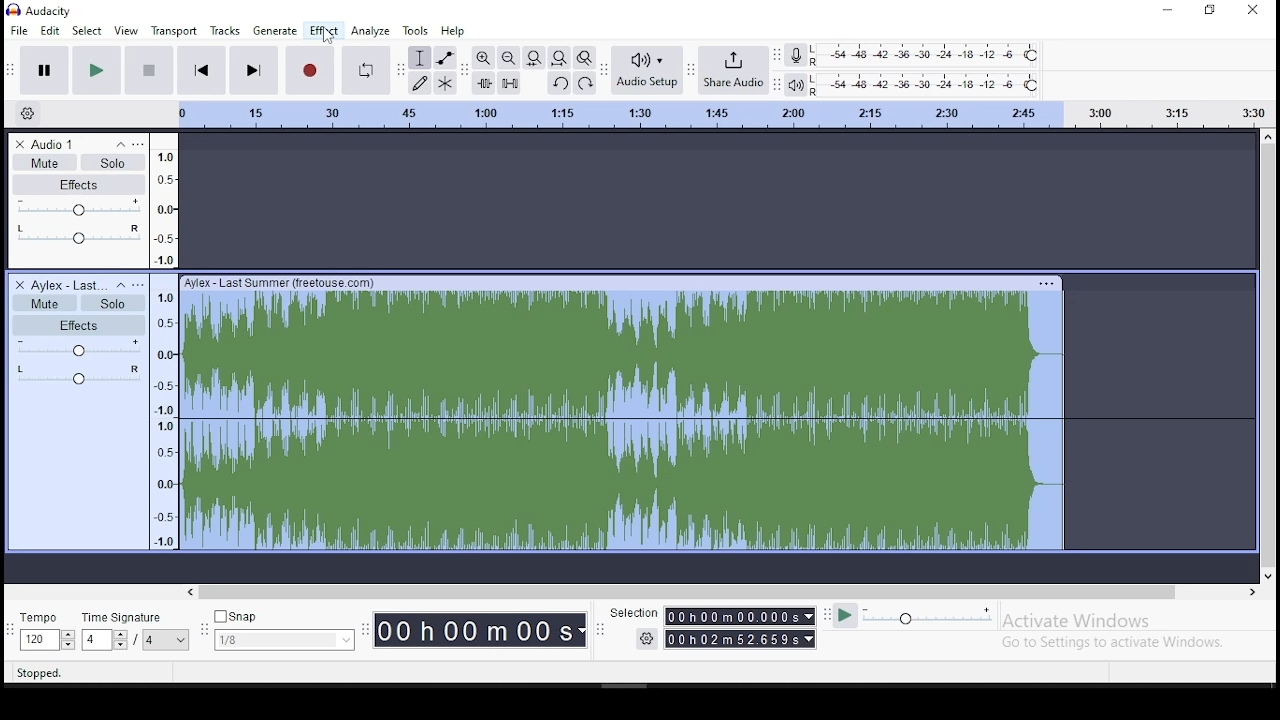  Describe the element at coordinates (420, 57) in the screenshot. I see `selection tool` at that location.